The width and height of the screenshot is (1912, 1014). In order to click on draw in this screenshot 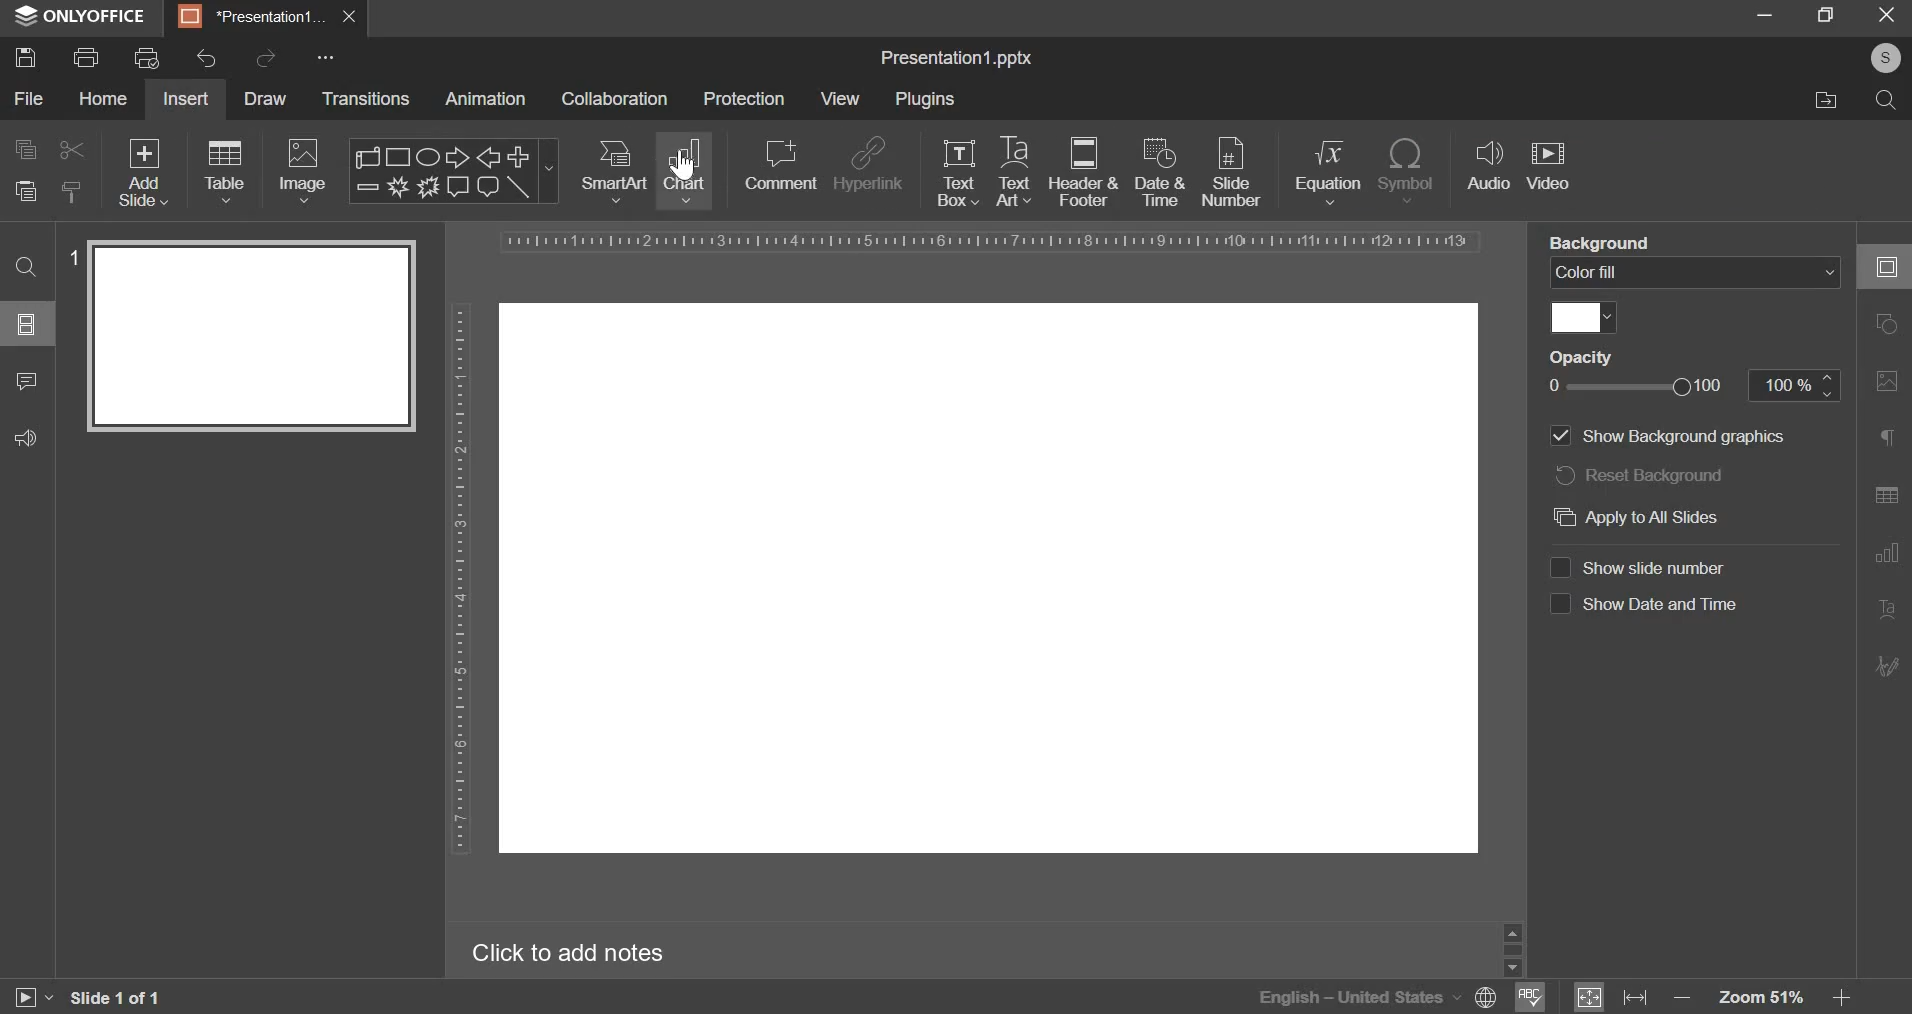, I will do `click(264, 99)`.